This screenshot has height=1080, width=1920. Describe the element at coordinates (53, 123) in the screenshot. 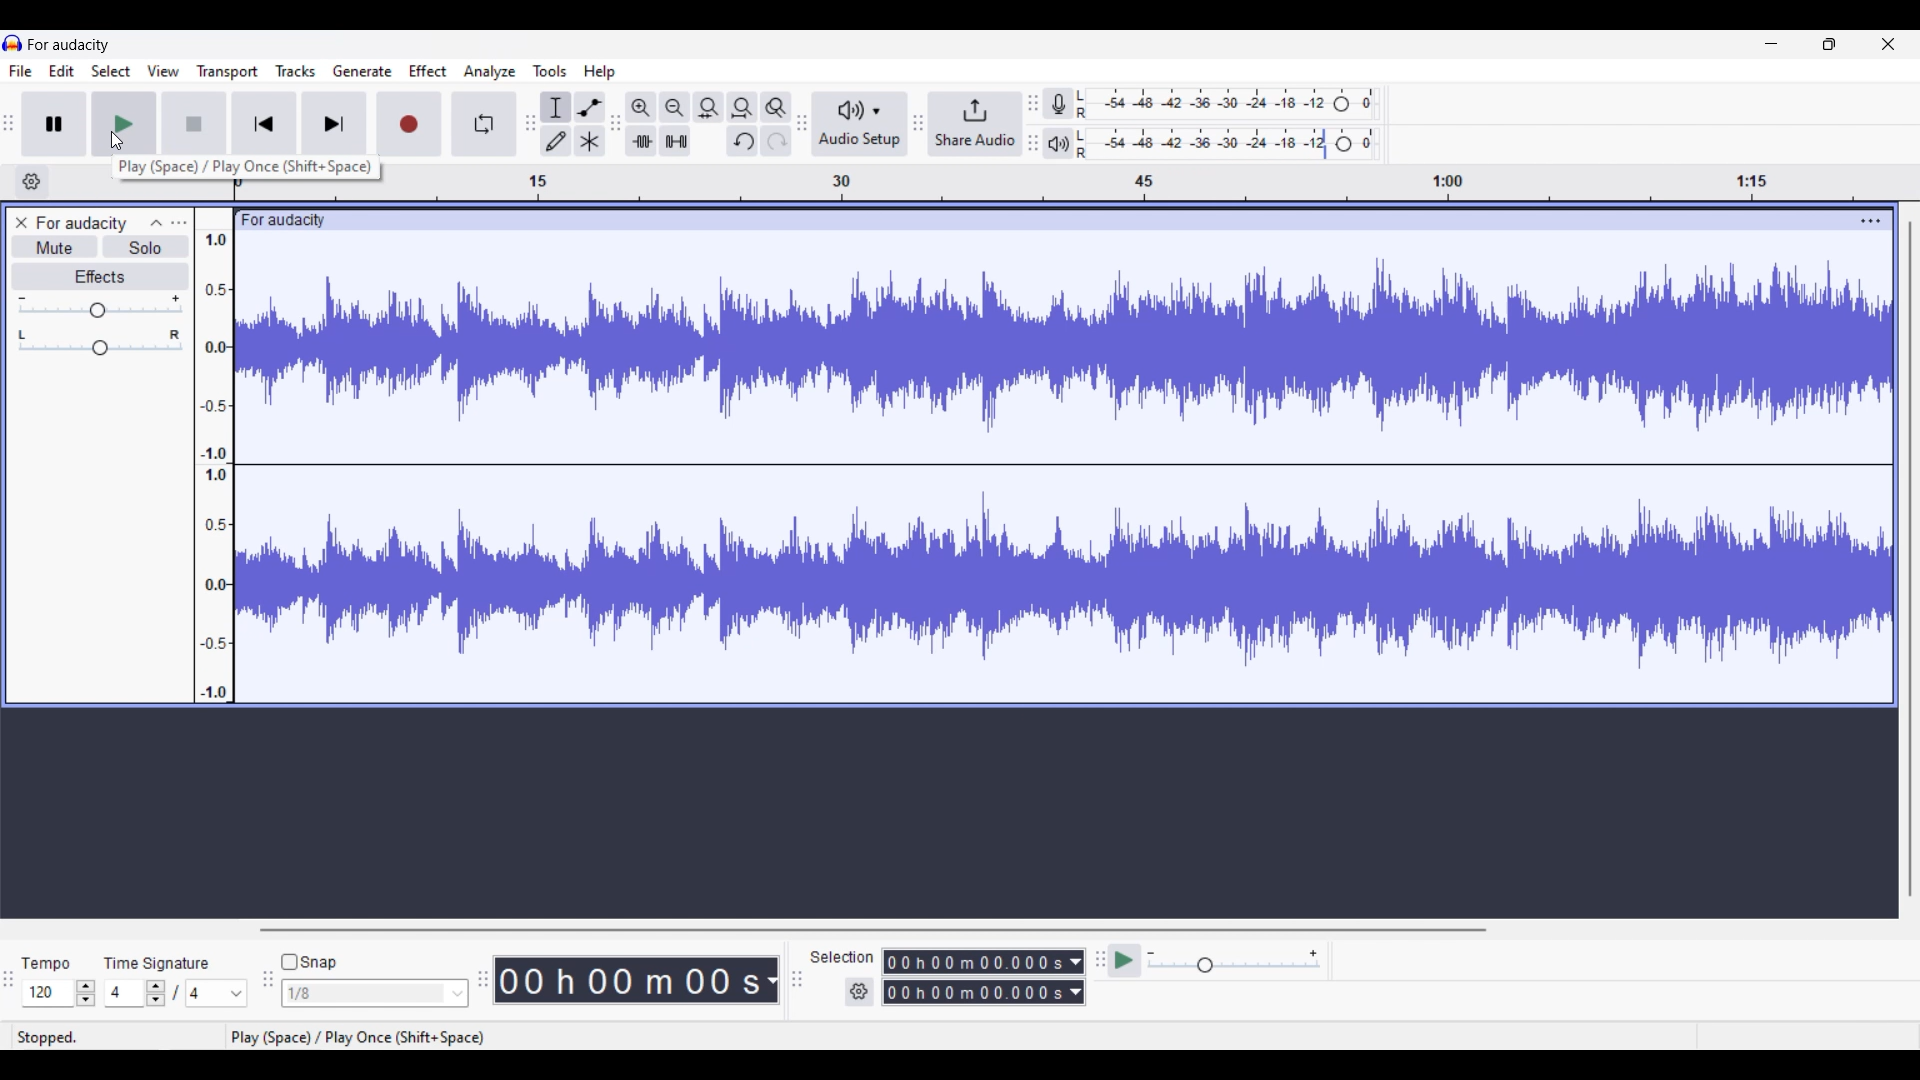

I see `Pause` at that location.